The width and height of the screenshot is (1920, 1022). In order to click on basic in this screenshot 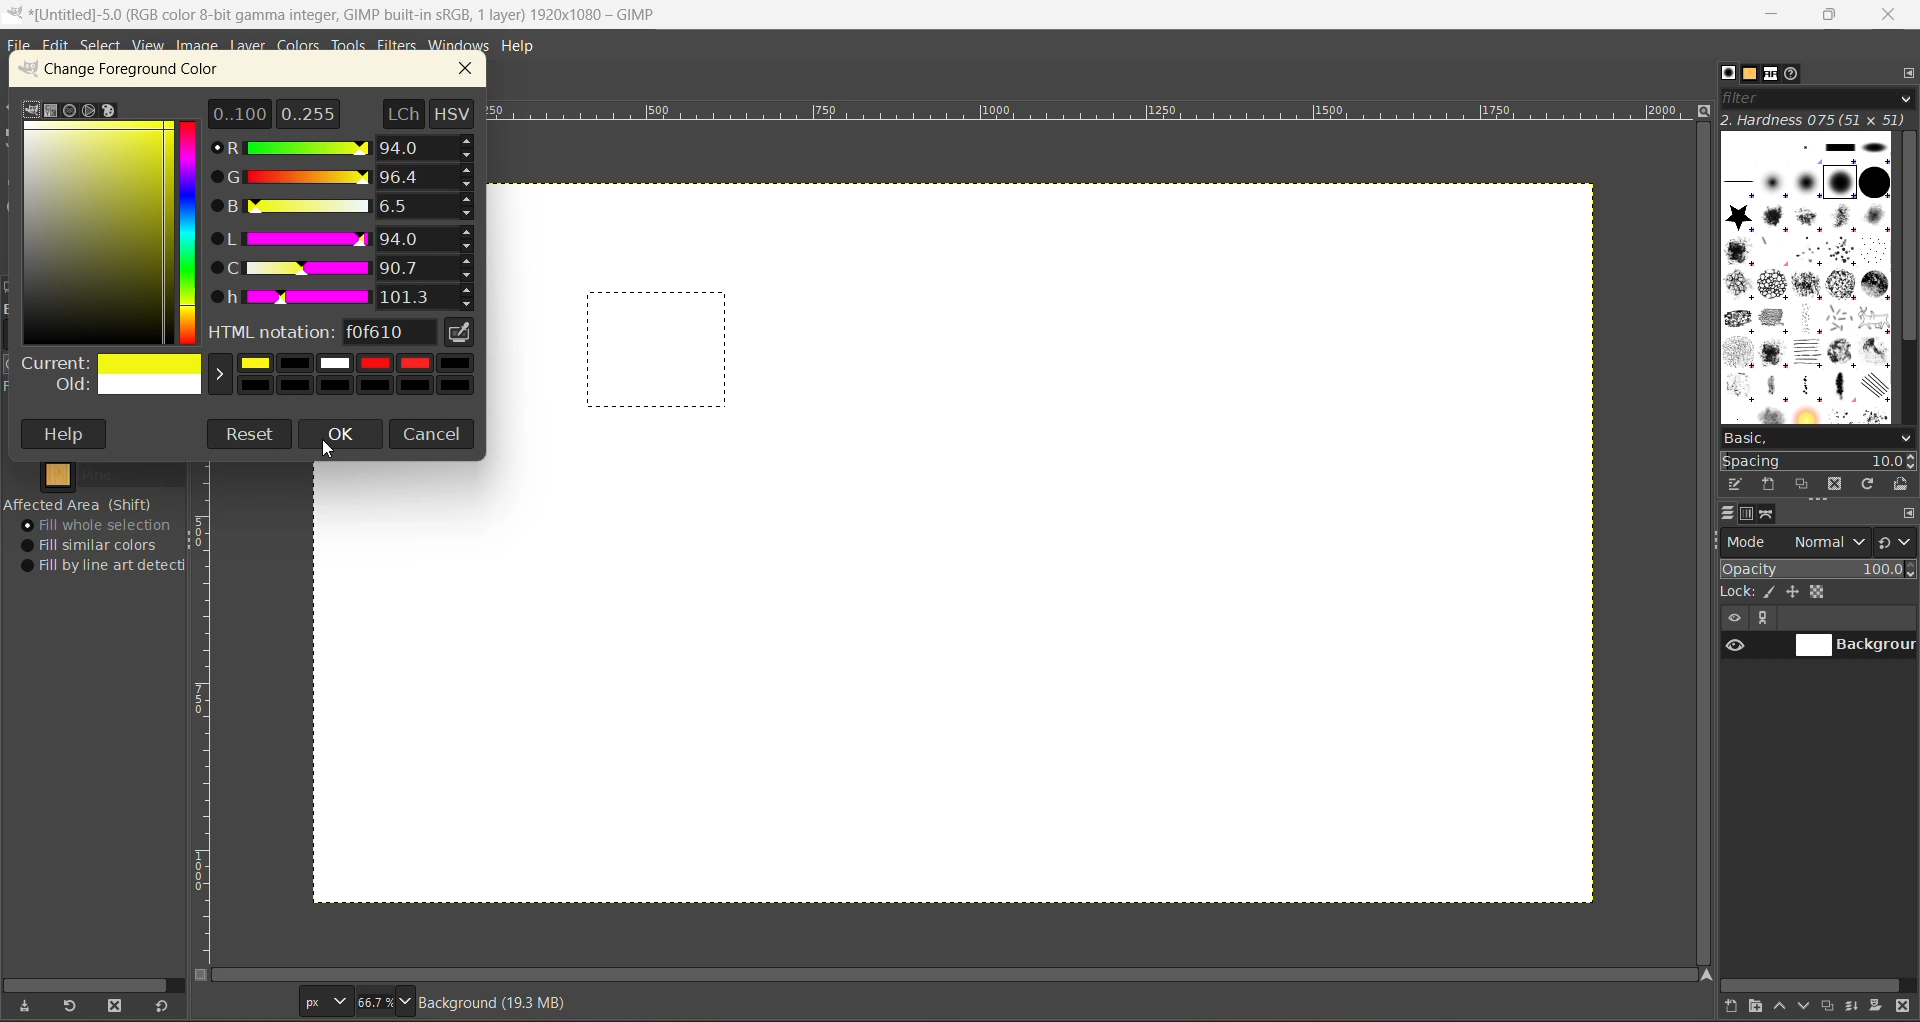, I will do `click(1816, 435)`.